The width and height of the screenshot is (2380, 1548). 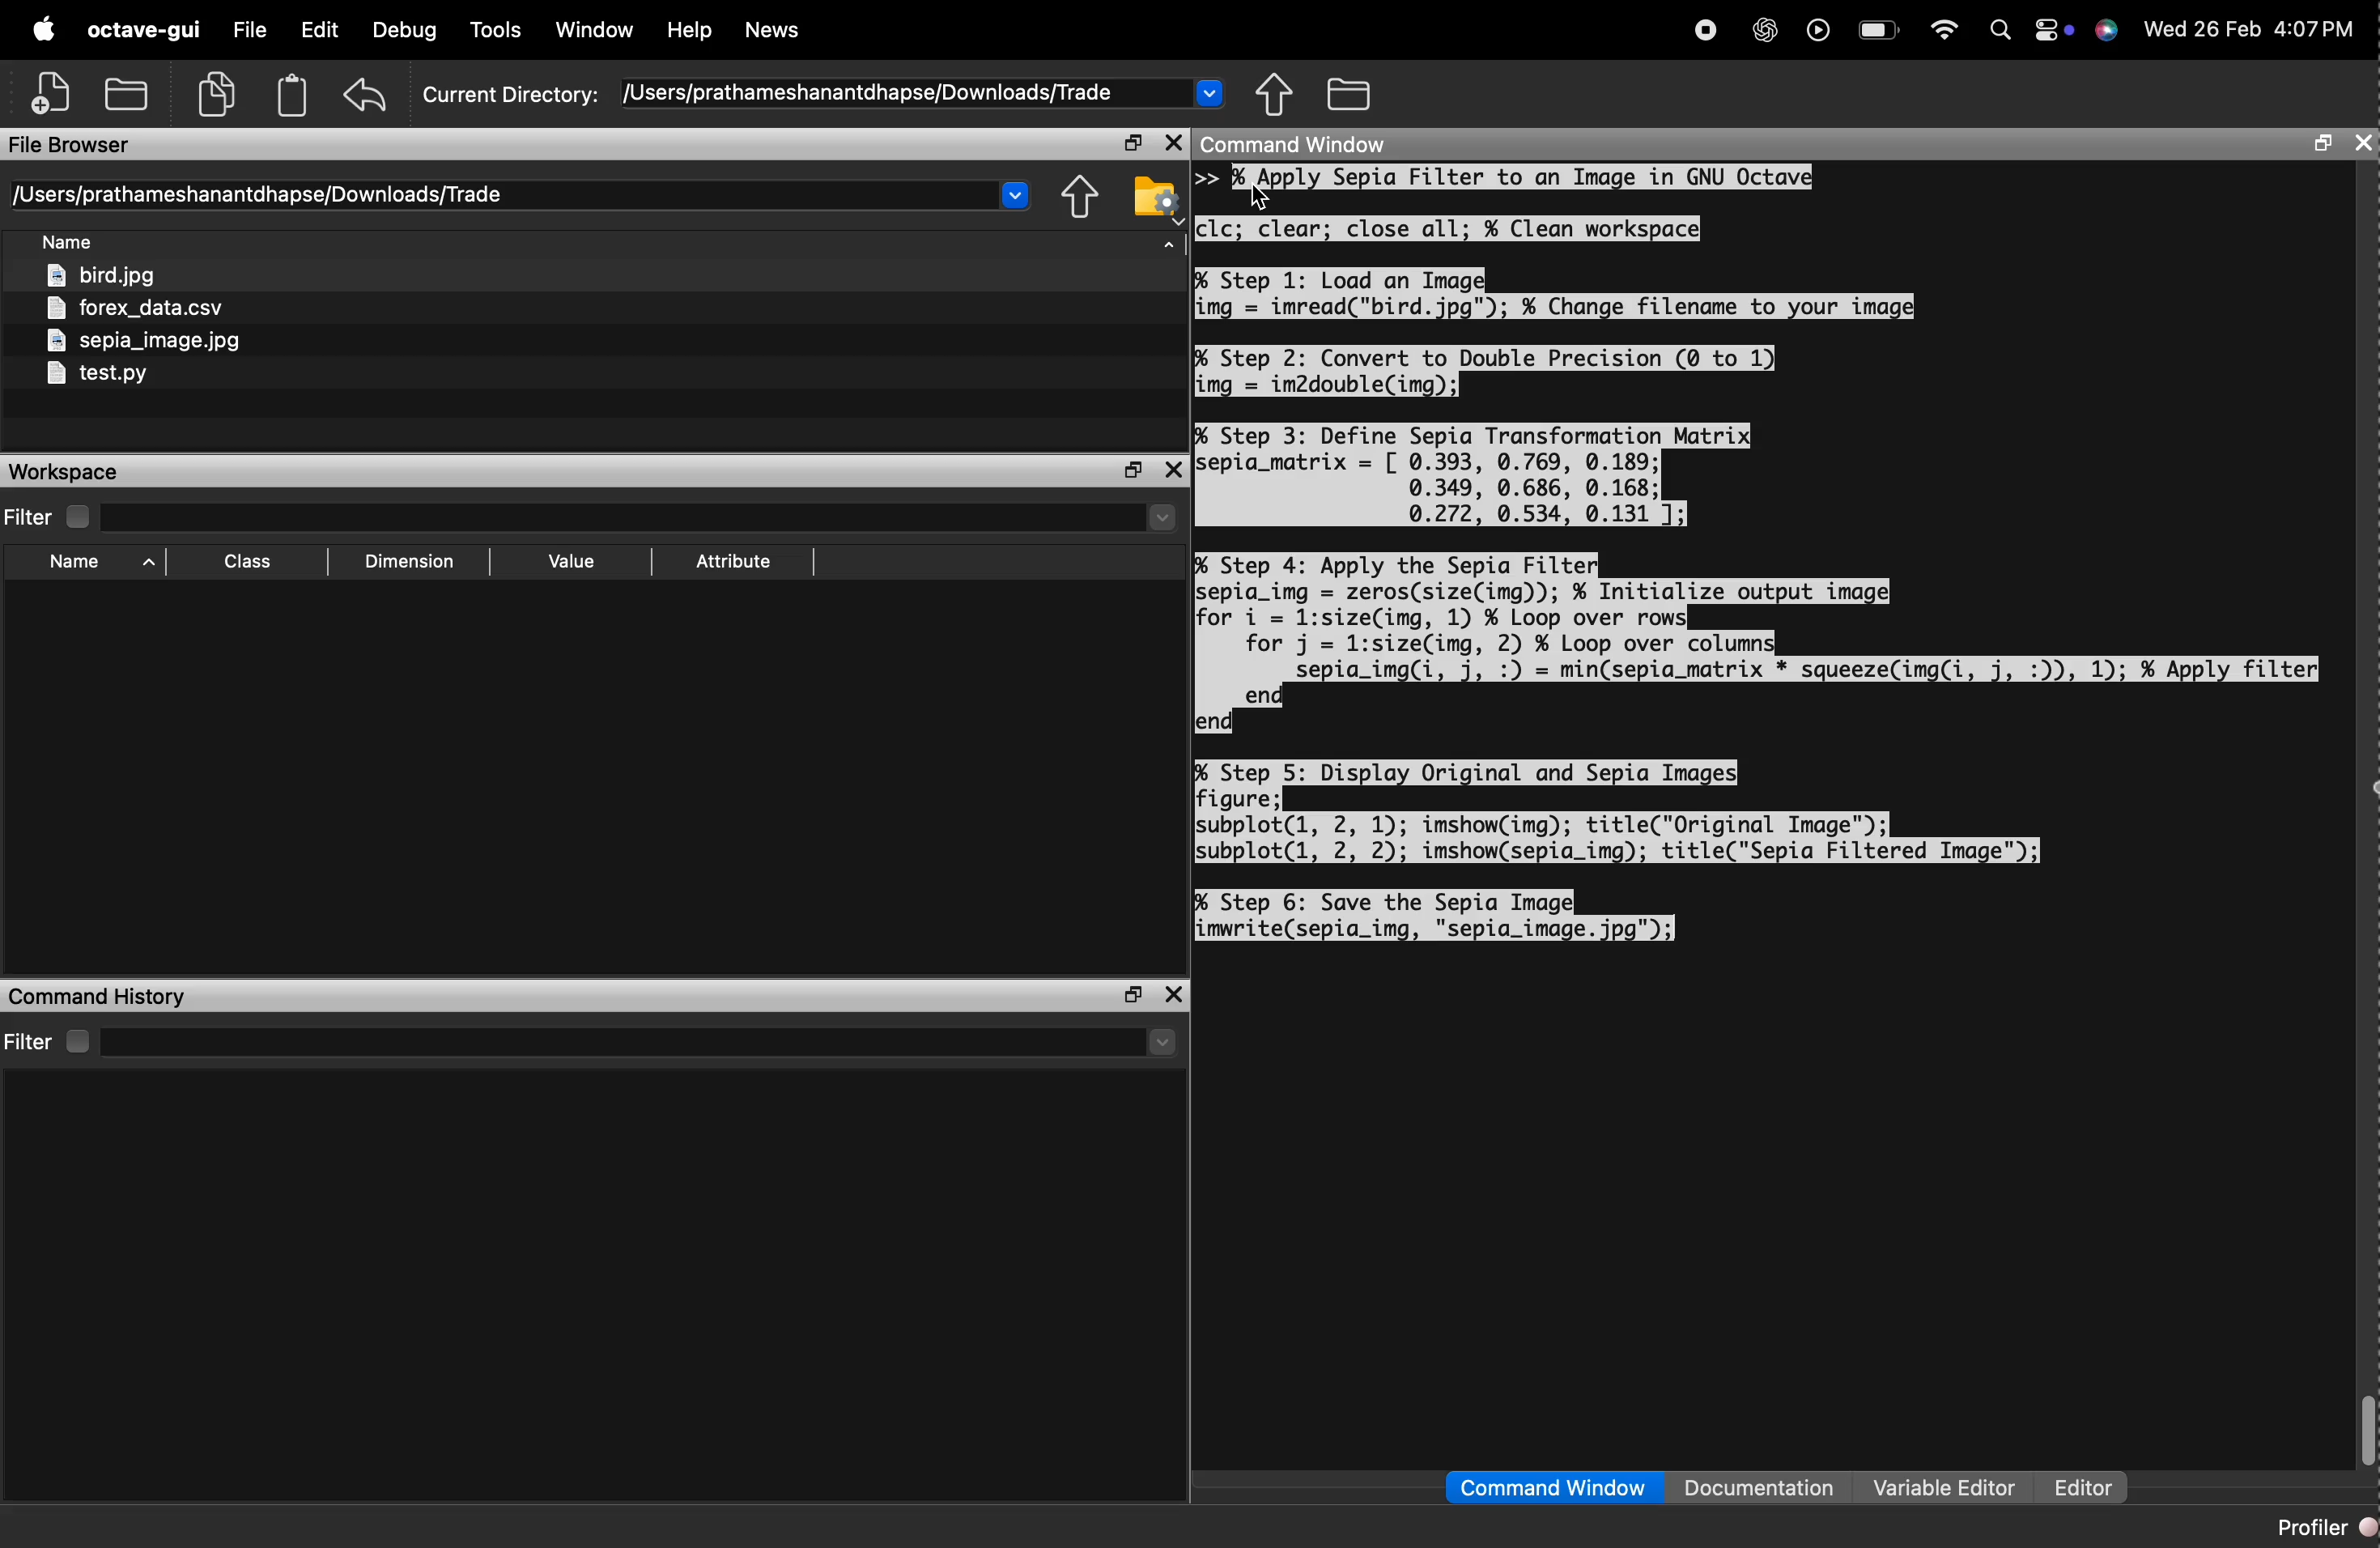 I want to click on cursor, so click(x=1262, y=196).